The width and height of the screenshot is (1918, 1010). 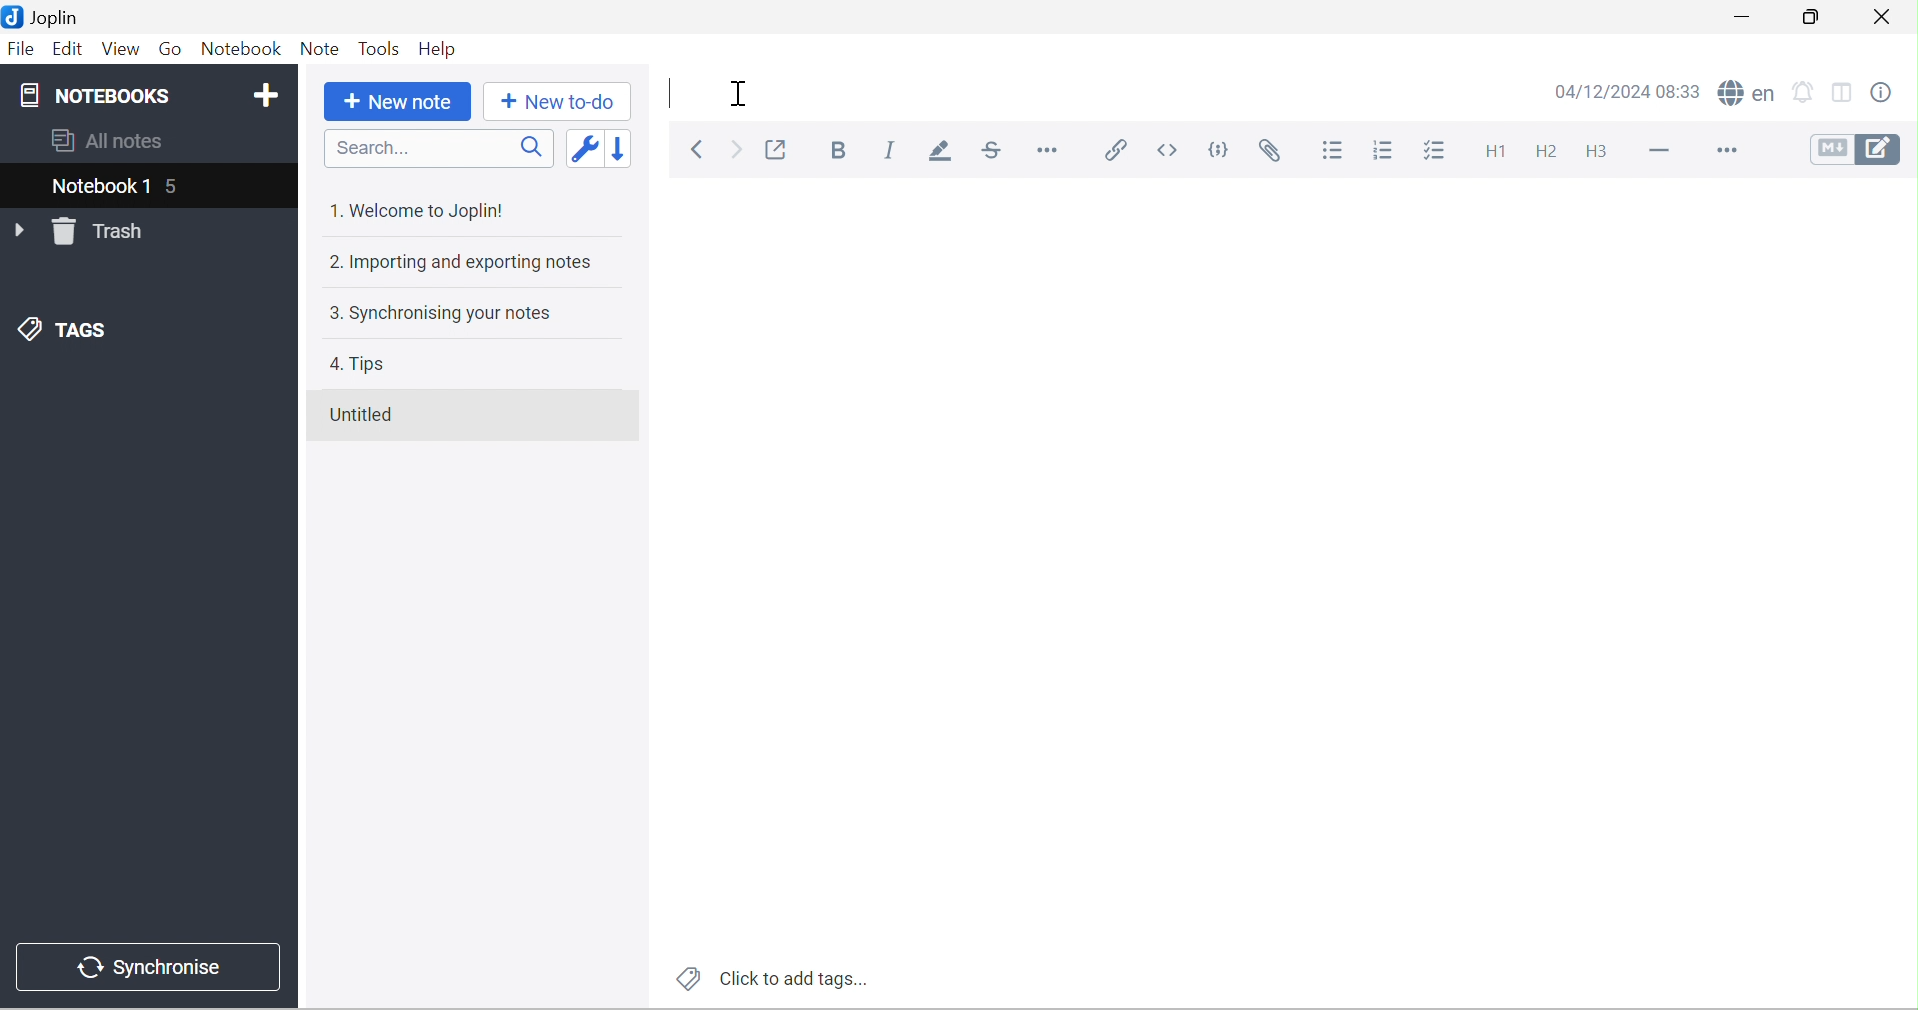 What do you see at coordinates (381, 48) in the screenshot?
I see `Tools` at bounding box center [381, 48].